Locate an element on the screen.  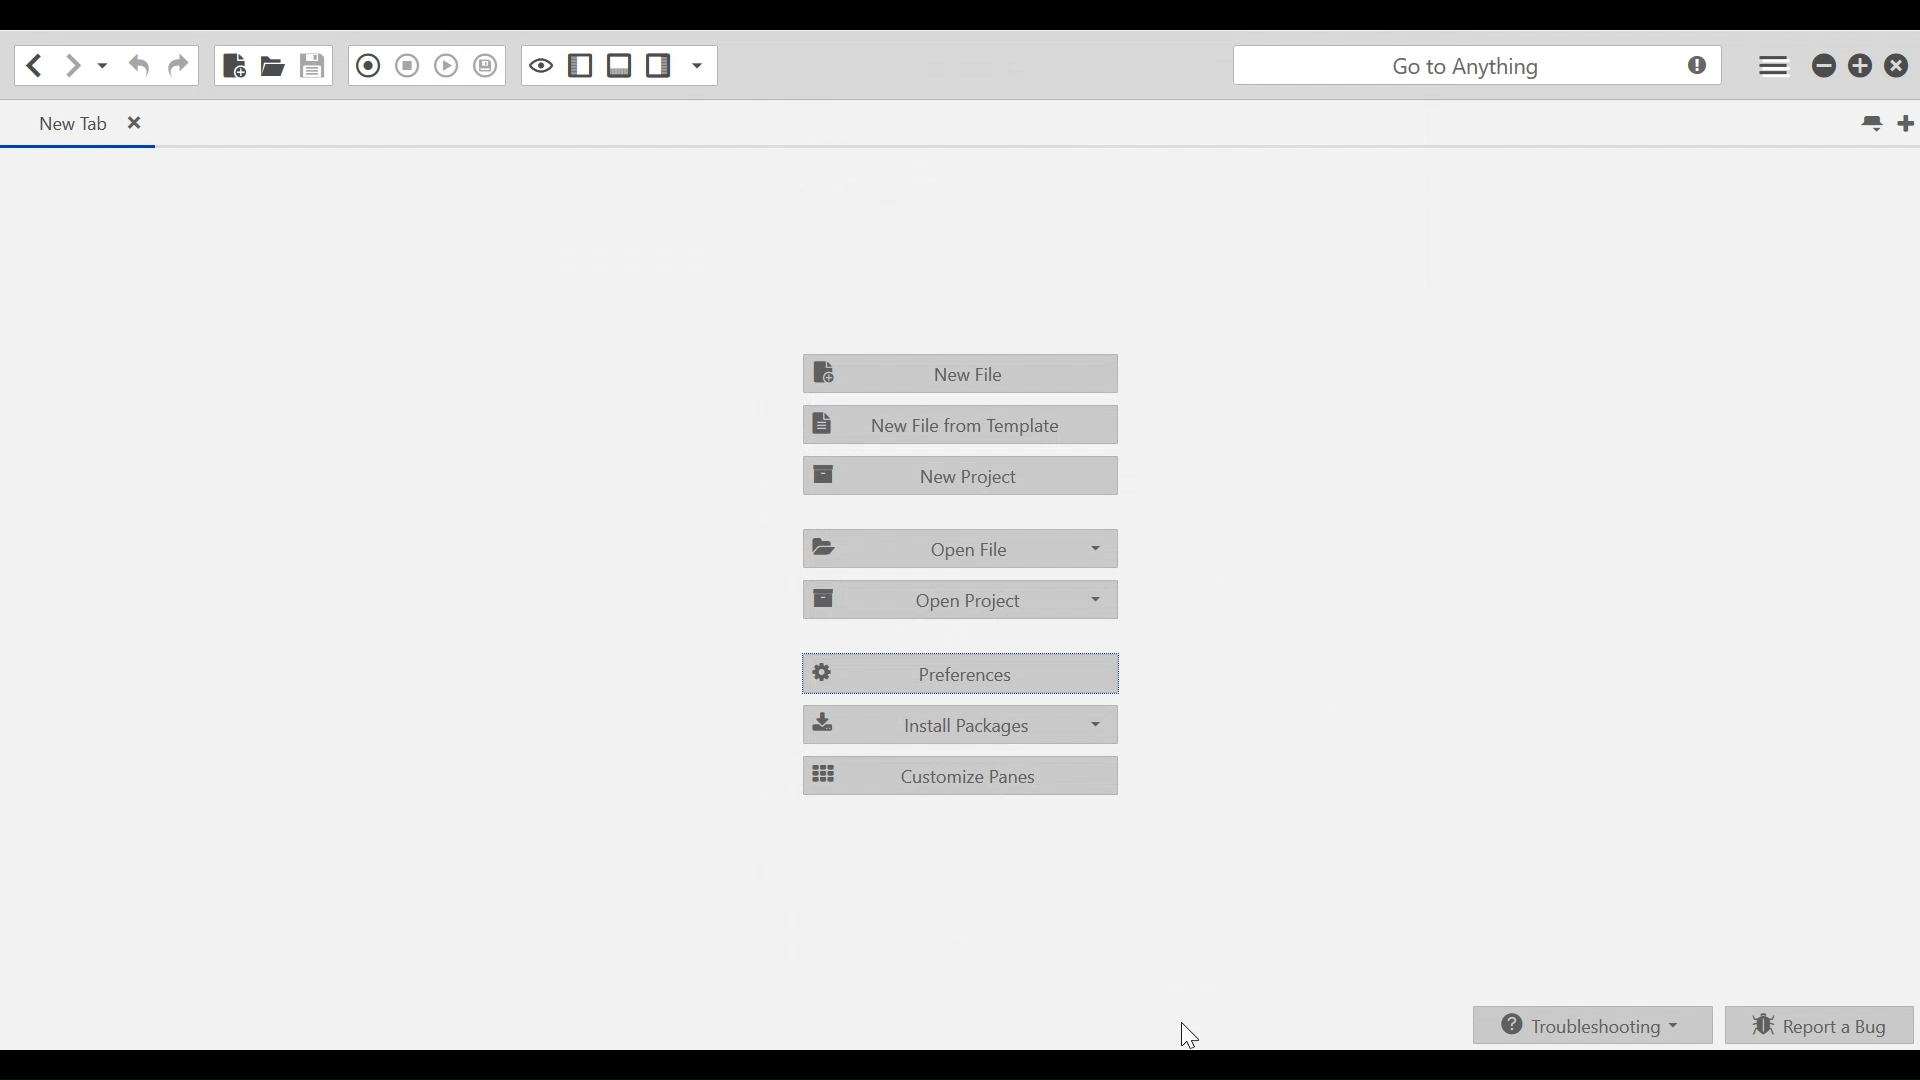
Toggle focus mode is located at coordinates (539, 65).